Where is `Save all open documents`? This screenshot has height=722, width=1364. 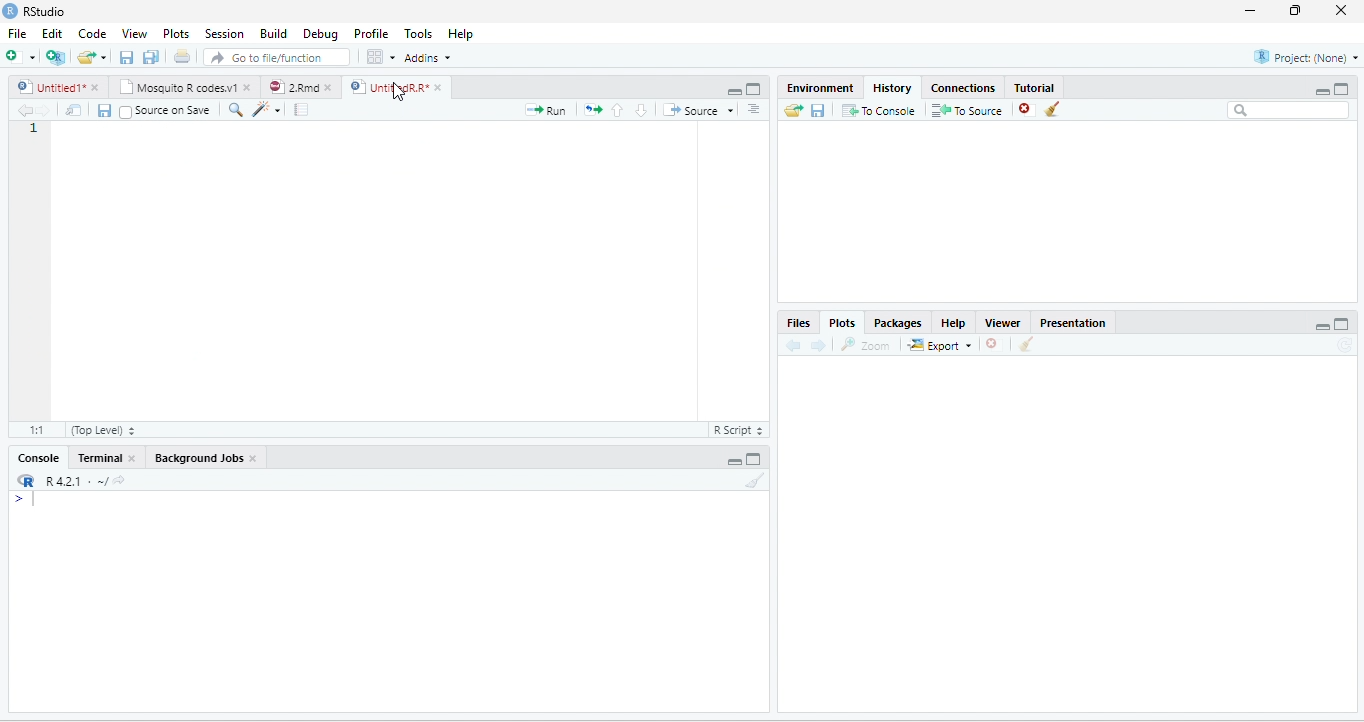
Save all open documents is located at coordinates (151, 56).